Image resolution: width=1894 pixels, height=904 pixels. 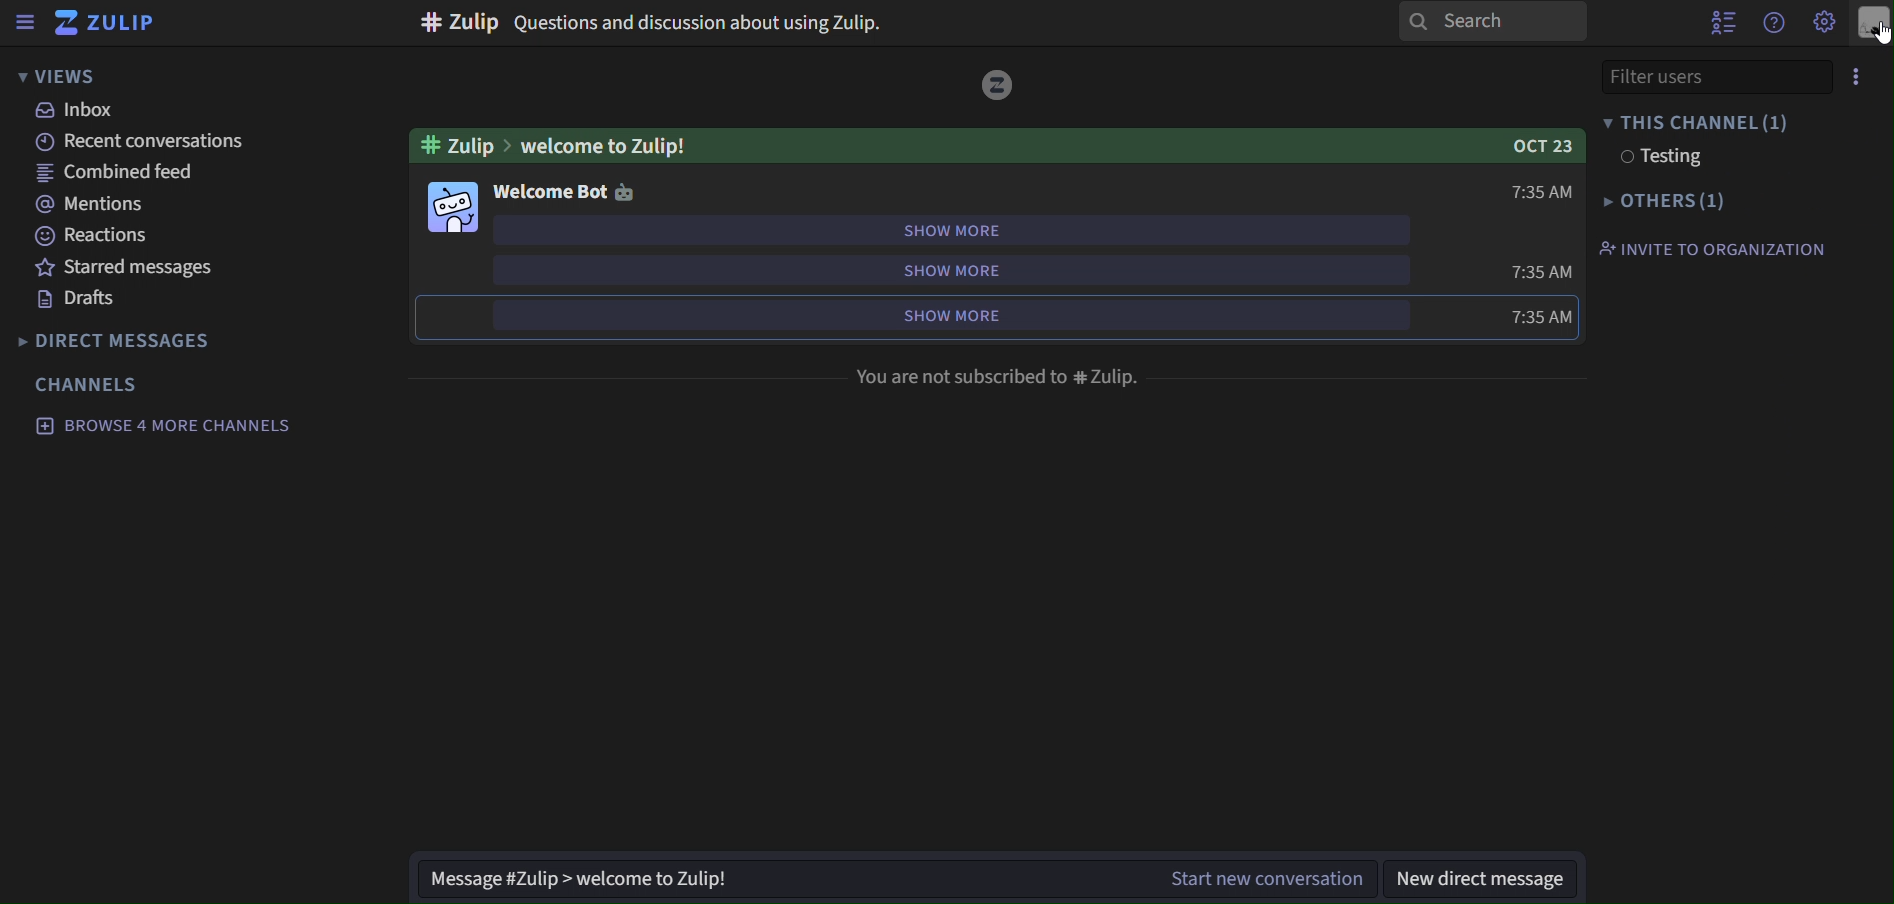 I want to click on search, so click(x=1483, y=23).